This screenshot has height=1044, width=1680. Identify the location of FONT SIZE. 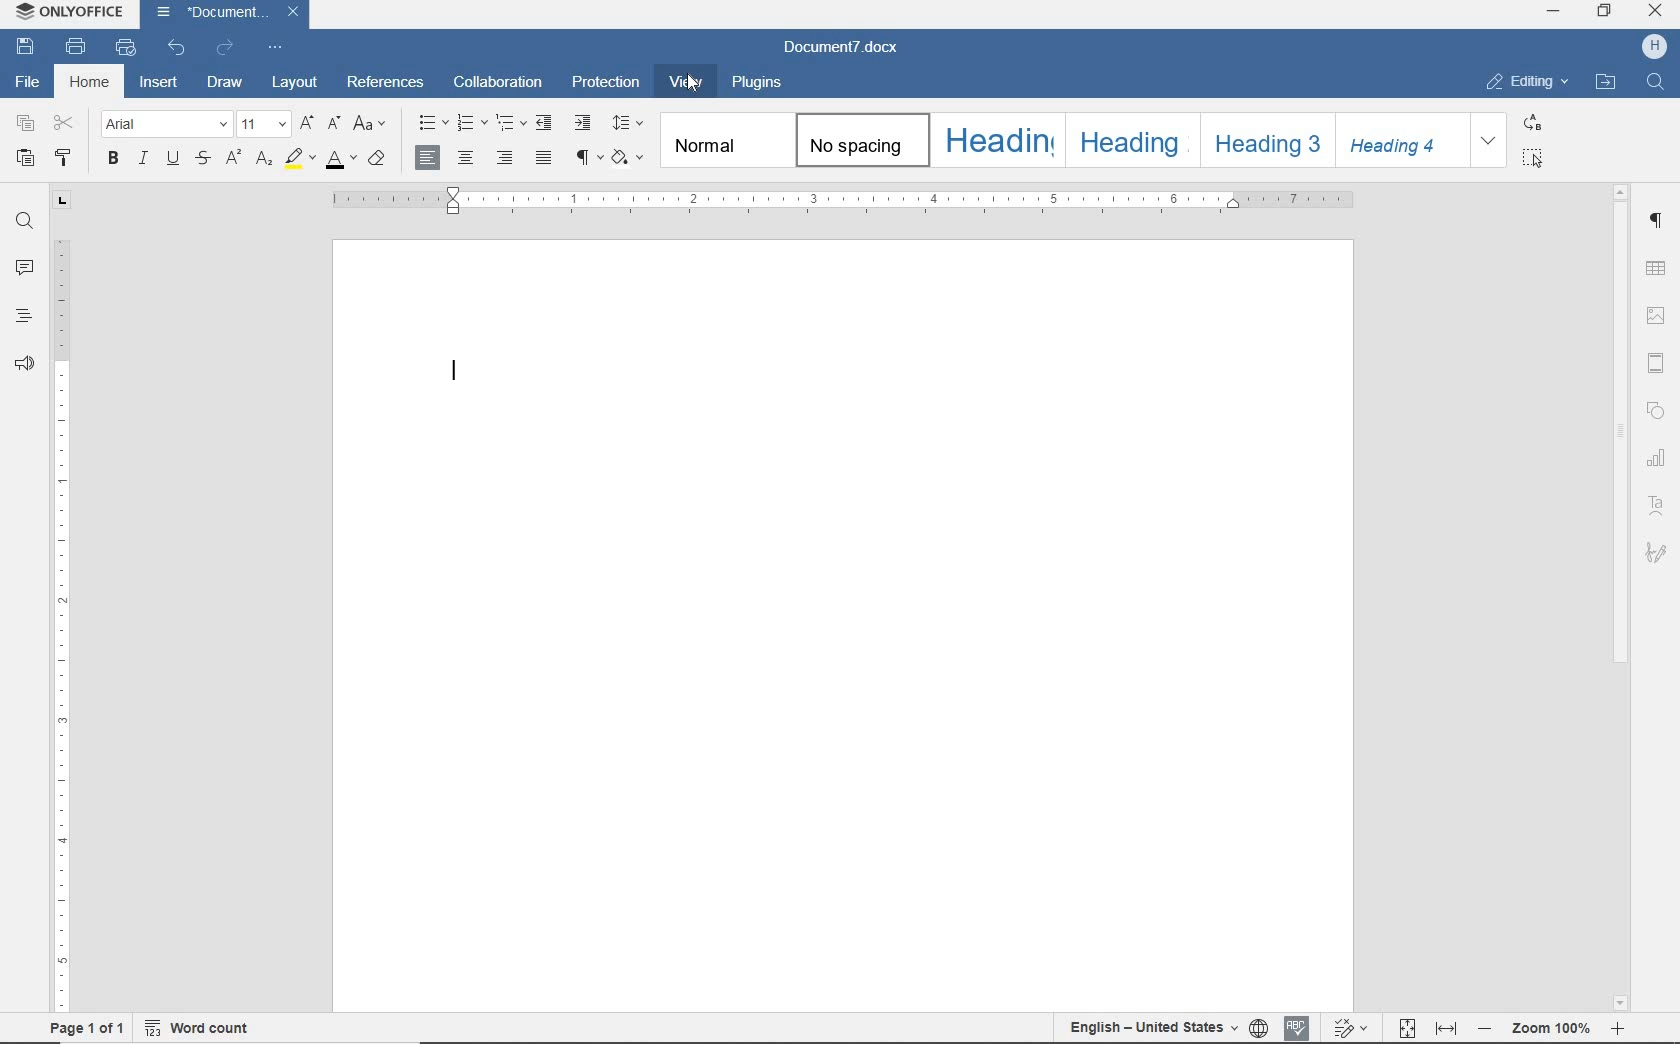
(262, 124).